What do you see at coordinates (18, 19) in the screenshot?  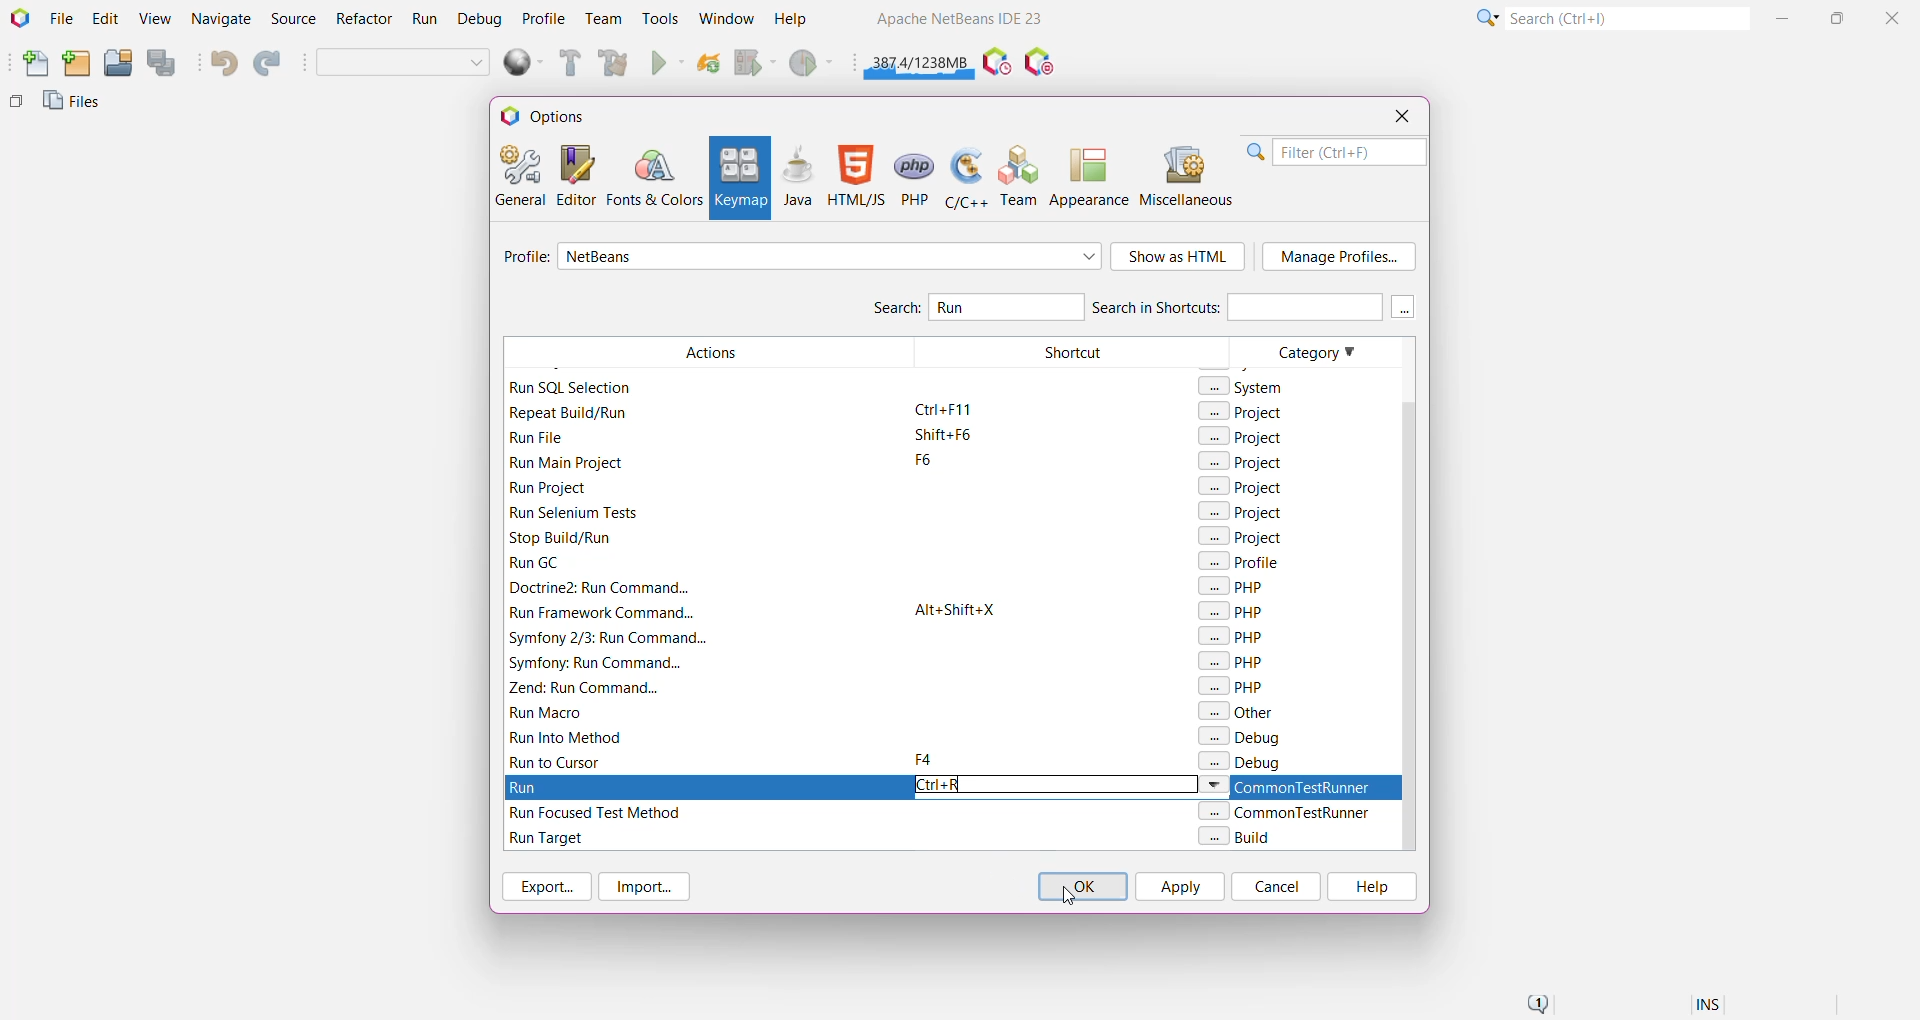 I see `Application Logo` at bounding box center [18, 19].